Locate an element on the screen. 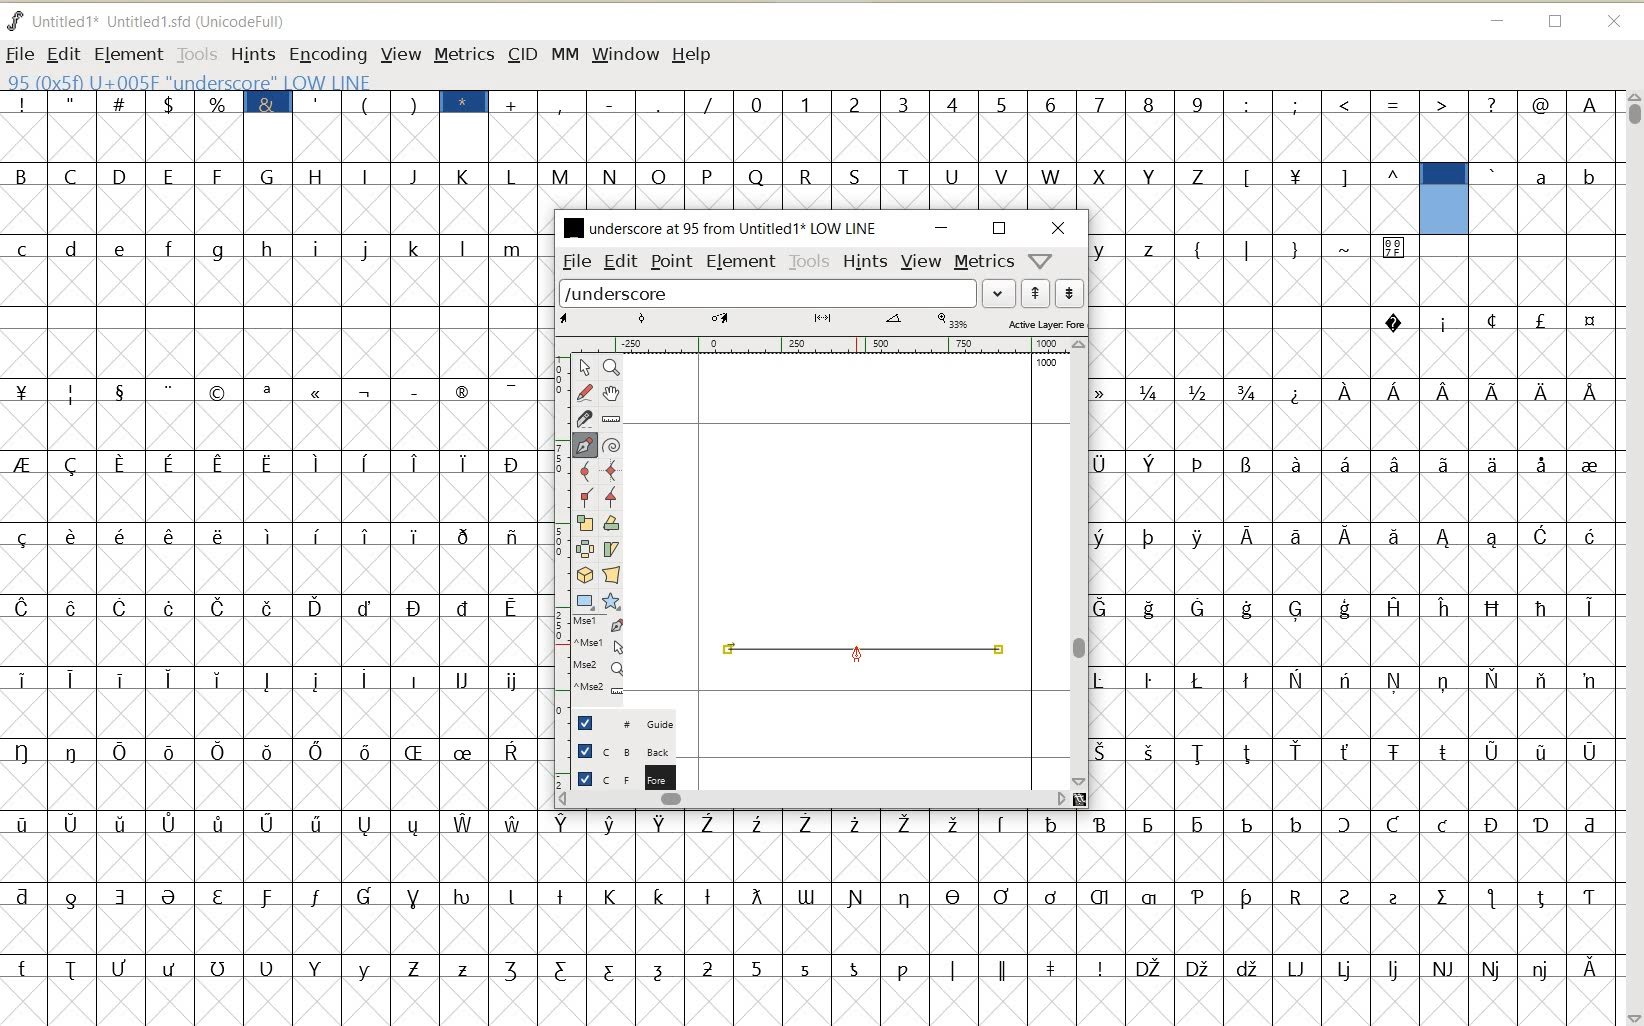 The height and width of the screenshot is (1026, 1644). VIEW is located at coordinates (397, 53).